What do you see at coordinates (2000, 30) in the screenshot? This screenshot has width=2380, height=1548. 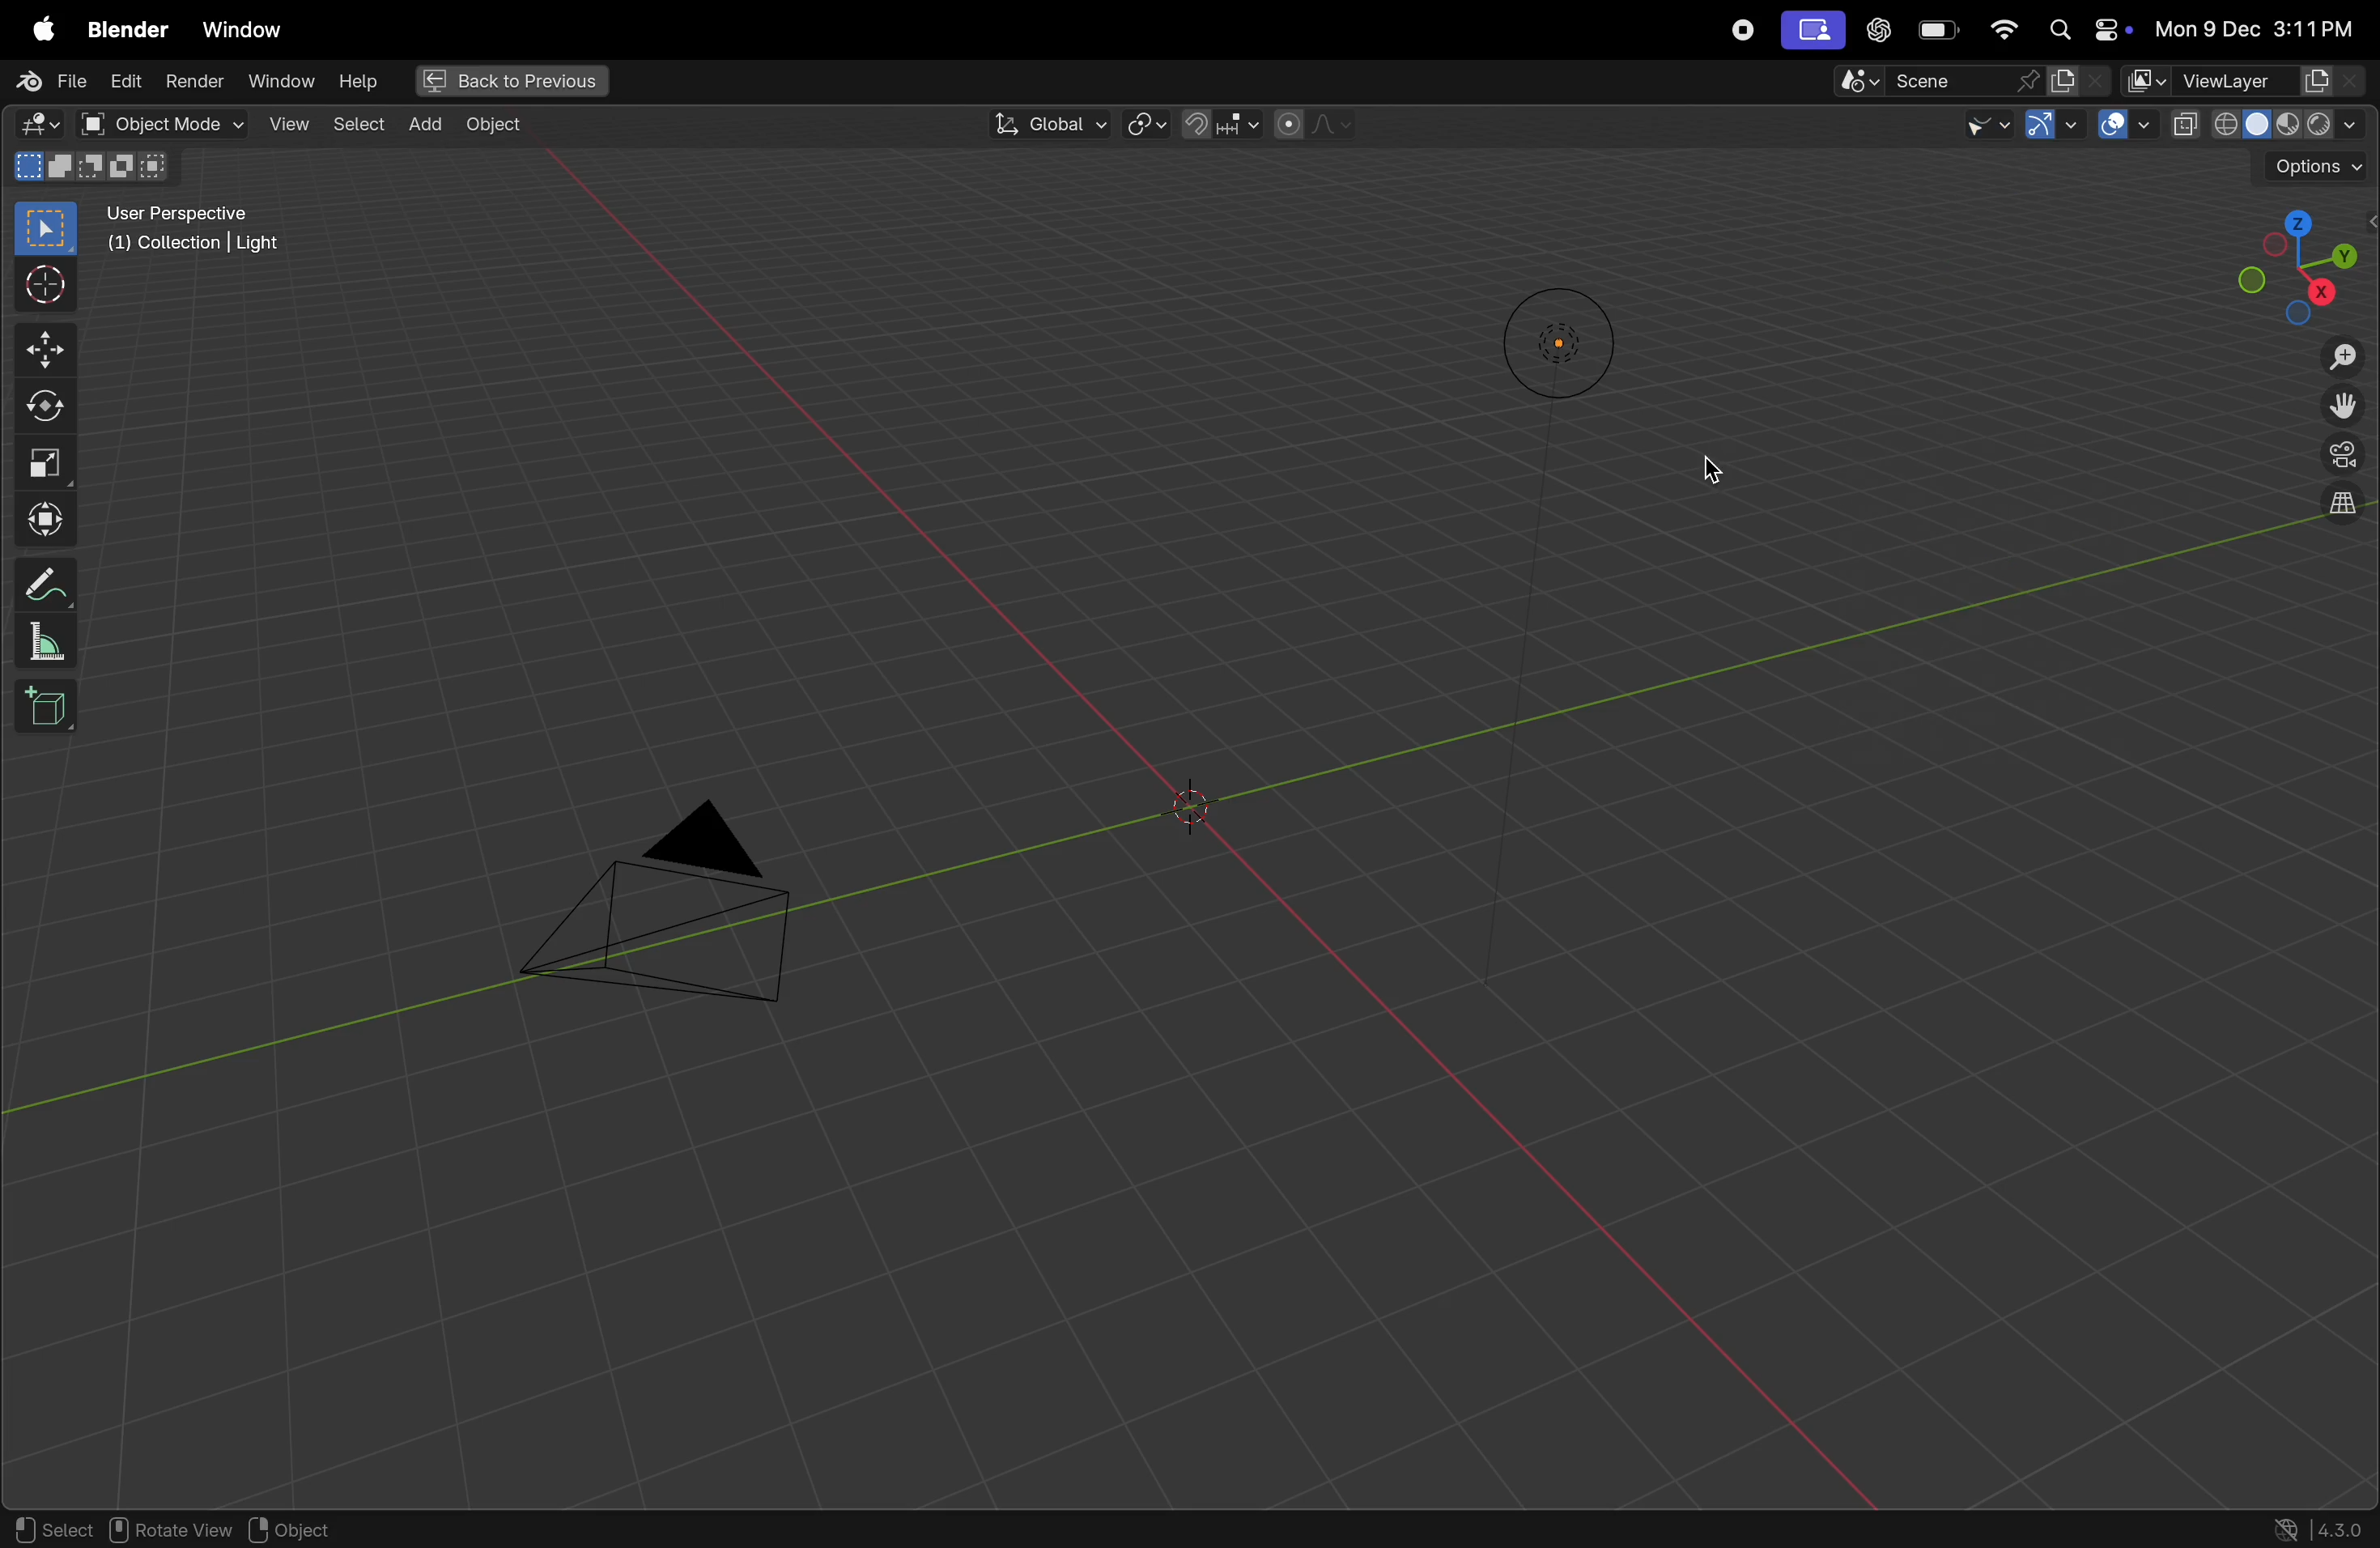 I see `wifi` at bounding box center [2000, 30].